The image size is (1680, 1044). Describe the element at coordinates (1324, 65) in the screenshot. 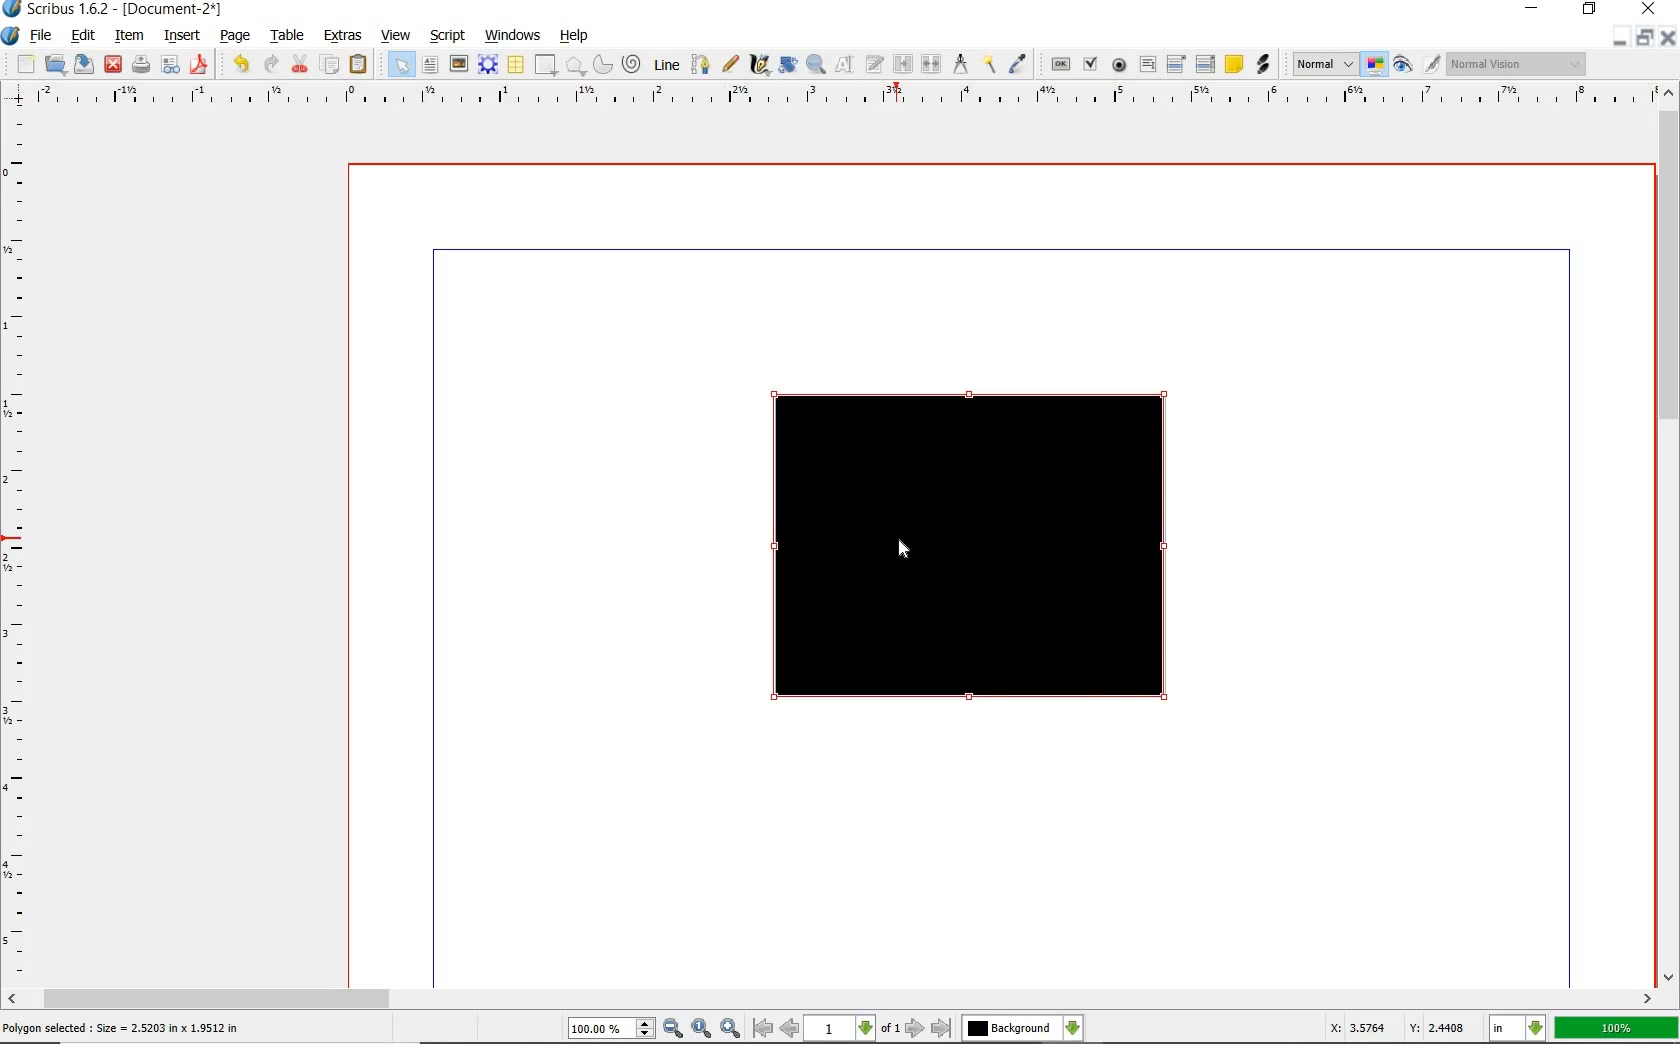

I see `image preview quality` at that location.